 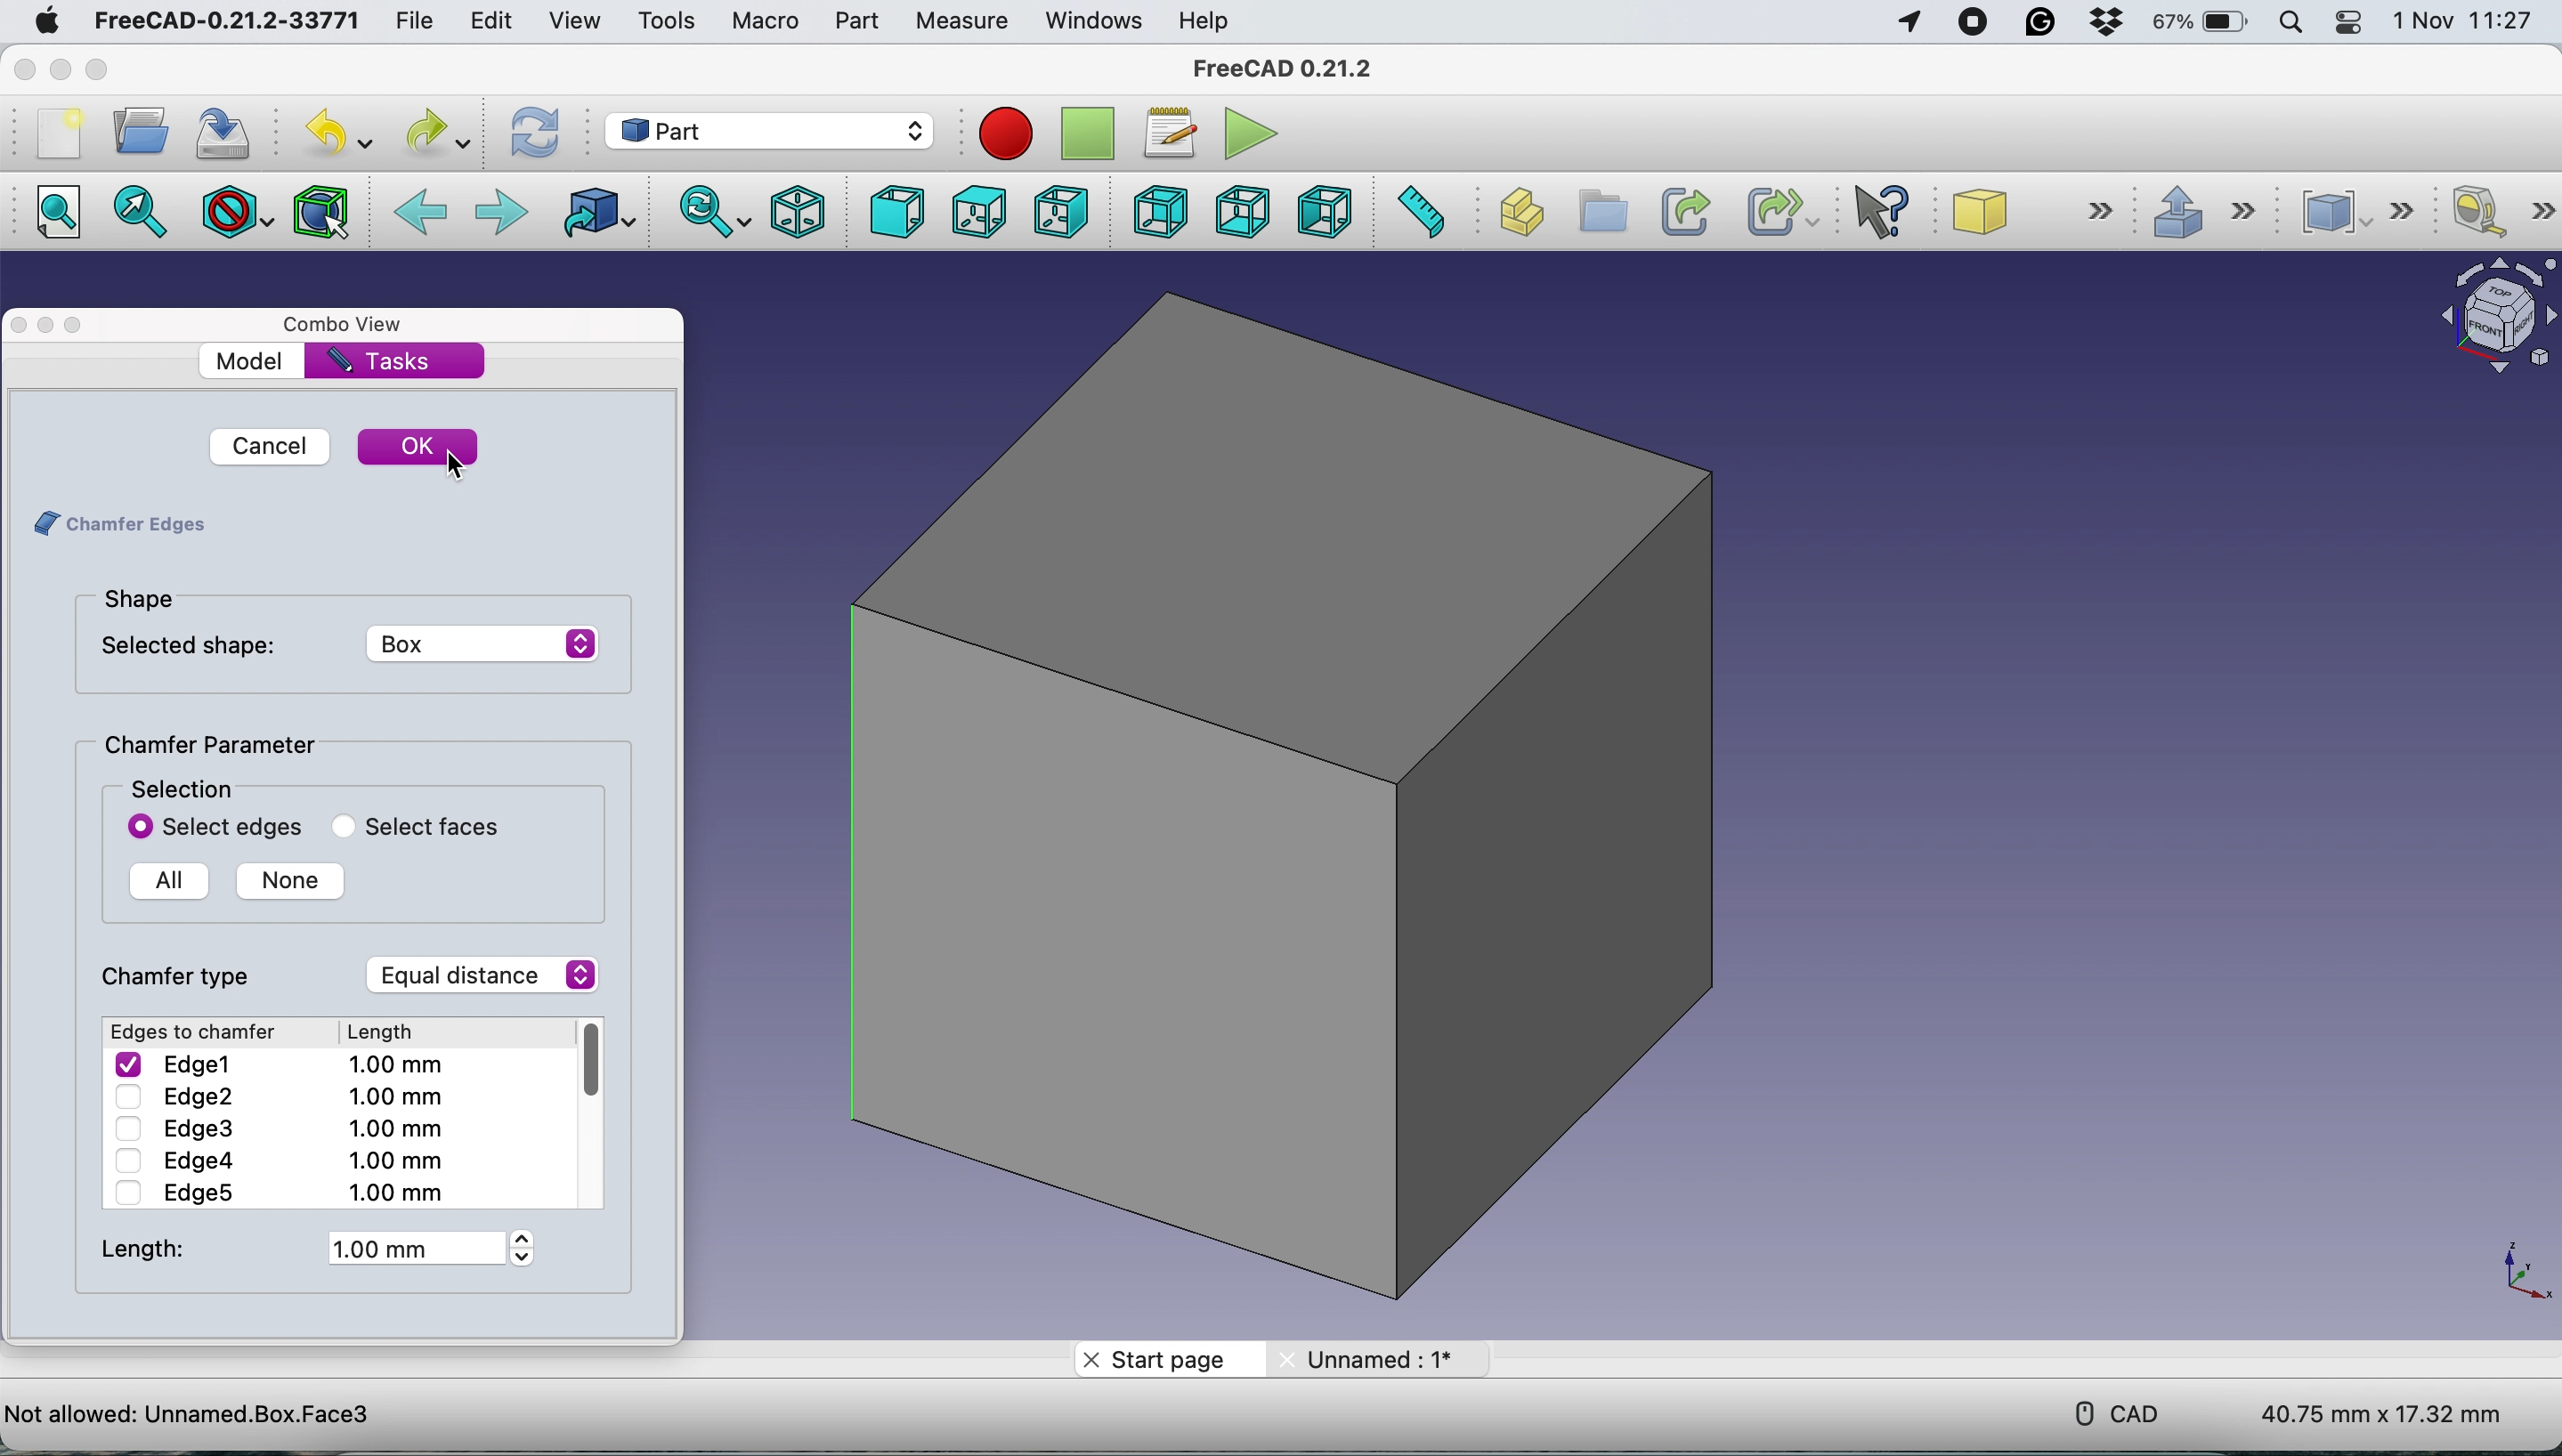 What do you see at coordinates (574, 21) in the screenshot?
I see `view` at bounding box center [574, 21].